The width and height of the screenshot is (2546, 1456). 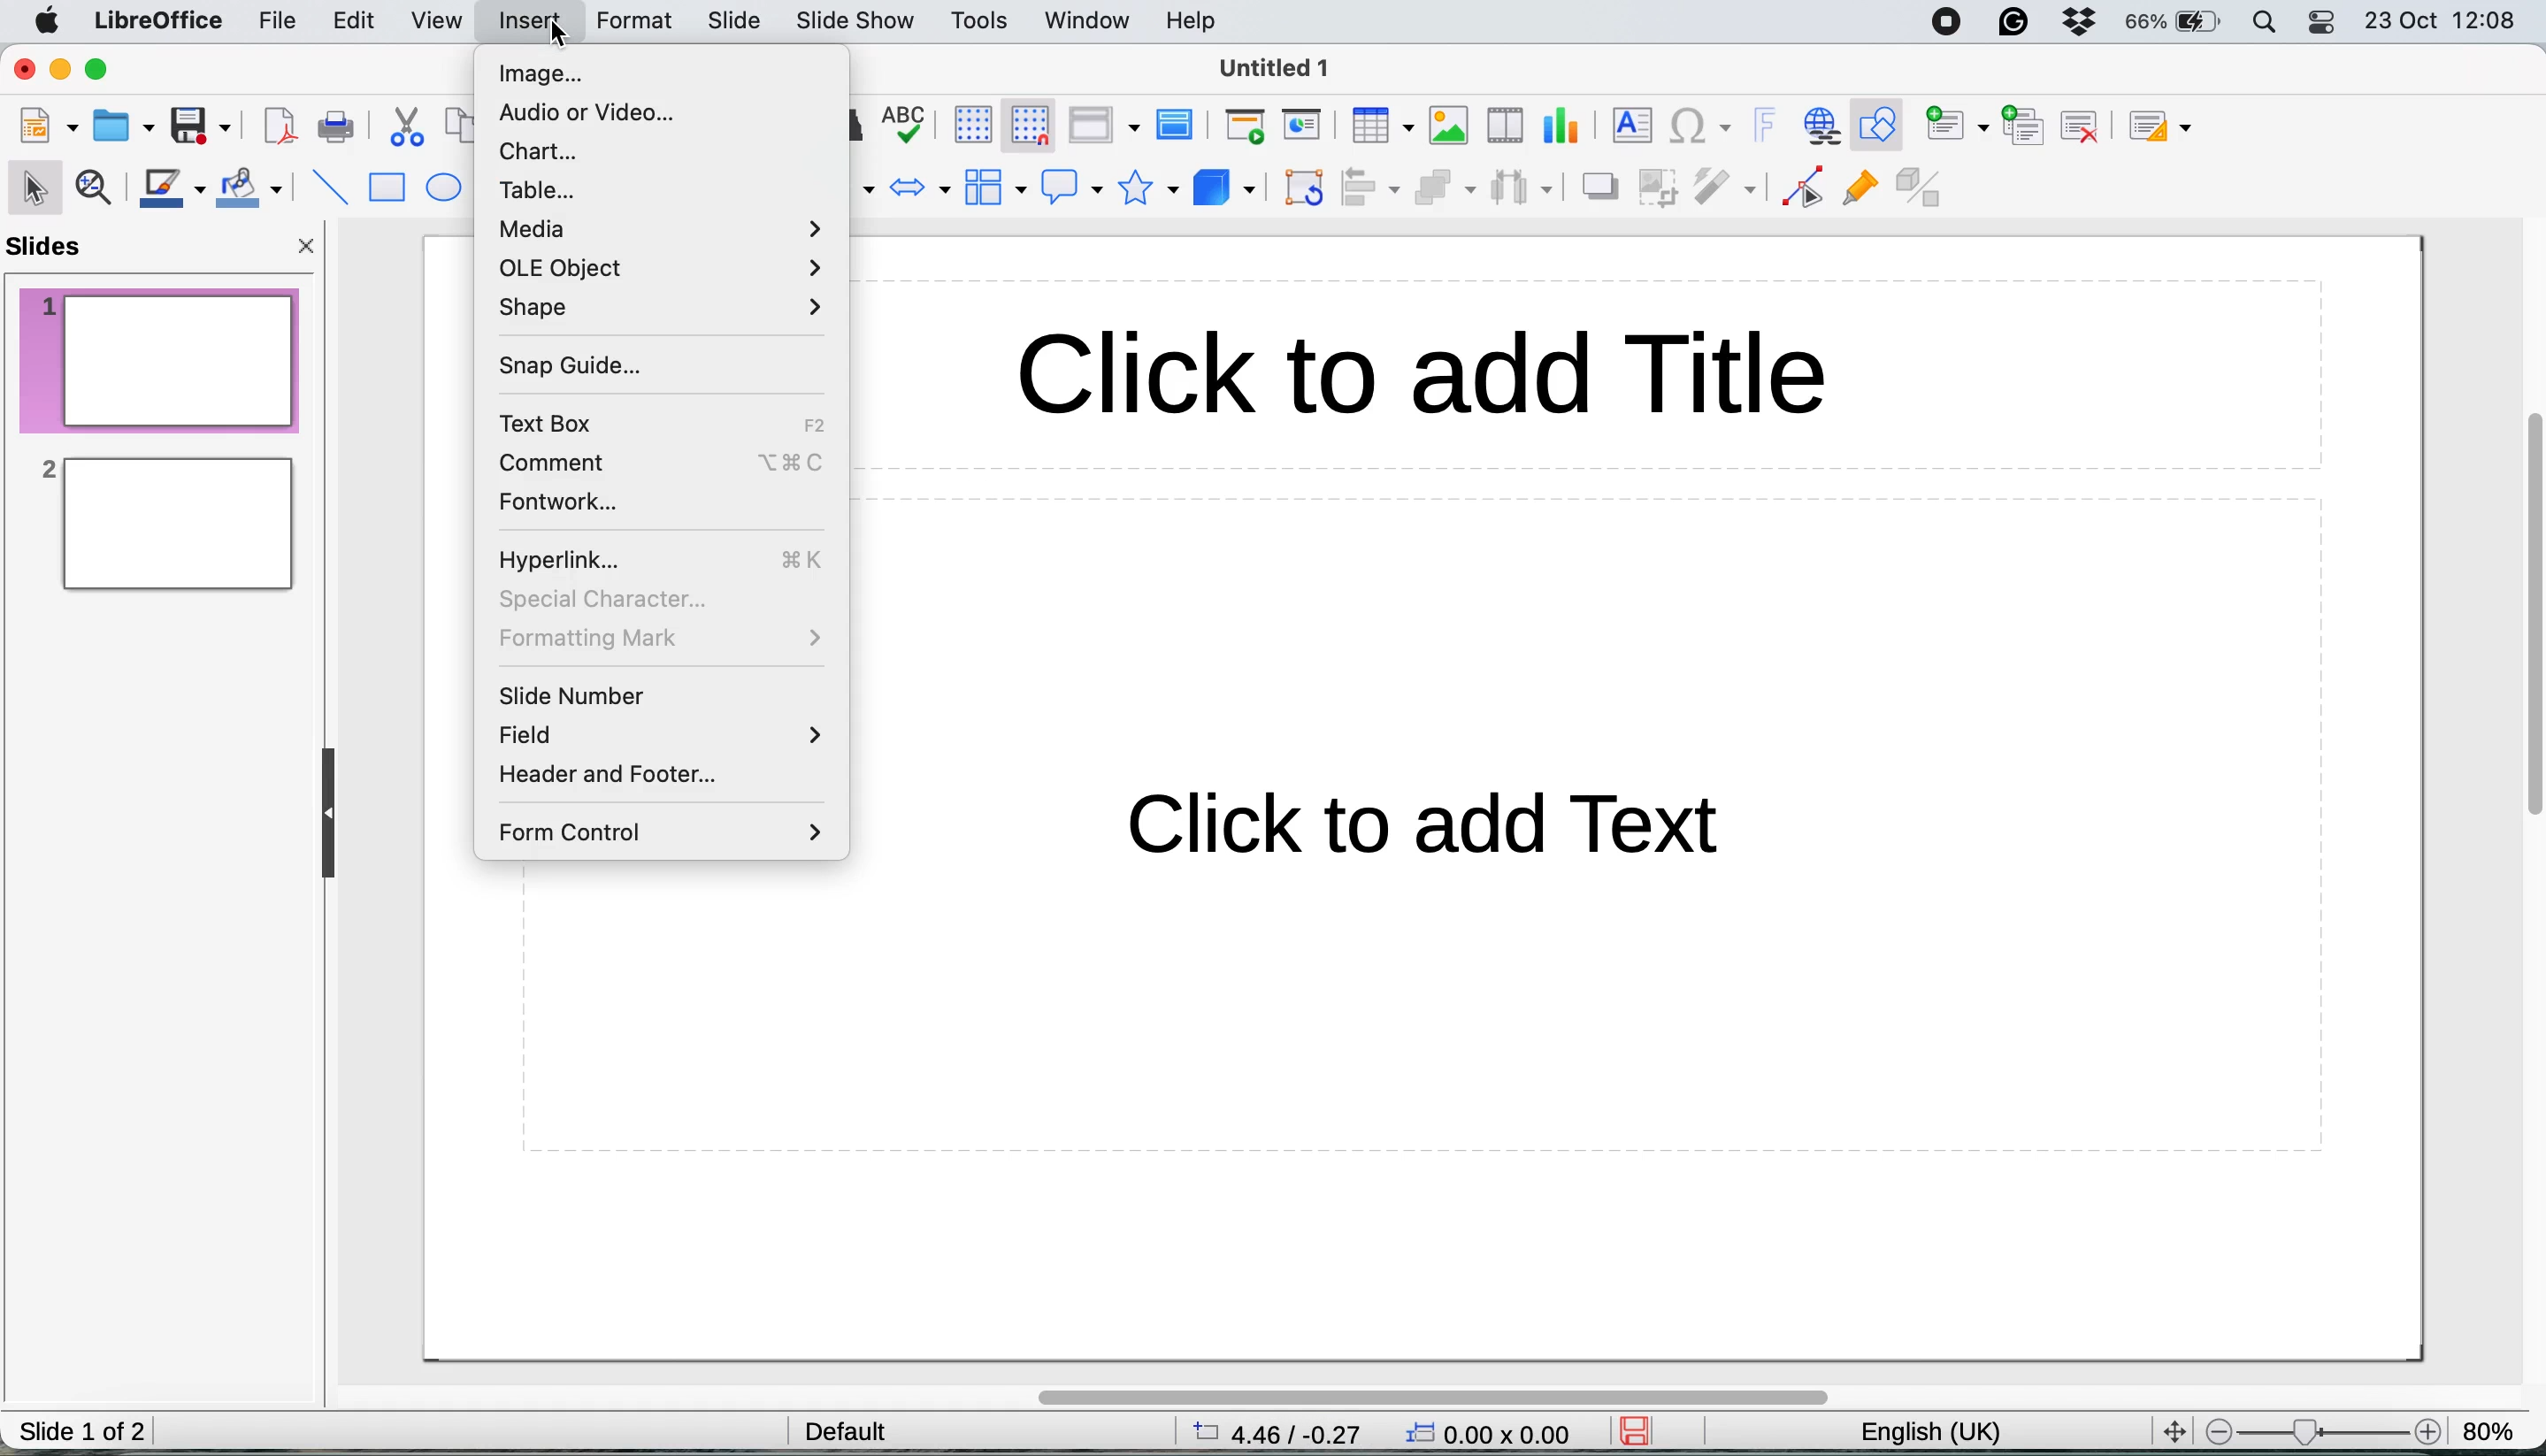 What do you see at coordinates (50, 22) in the screenshot?
I see `system logo` at bounding box center [50, 22].